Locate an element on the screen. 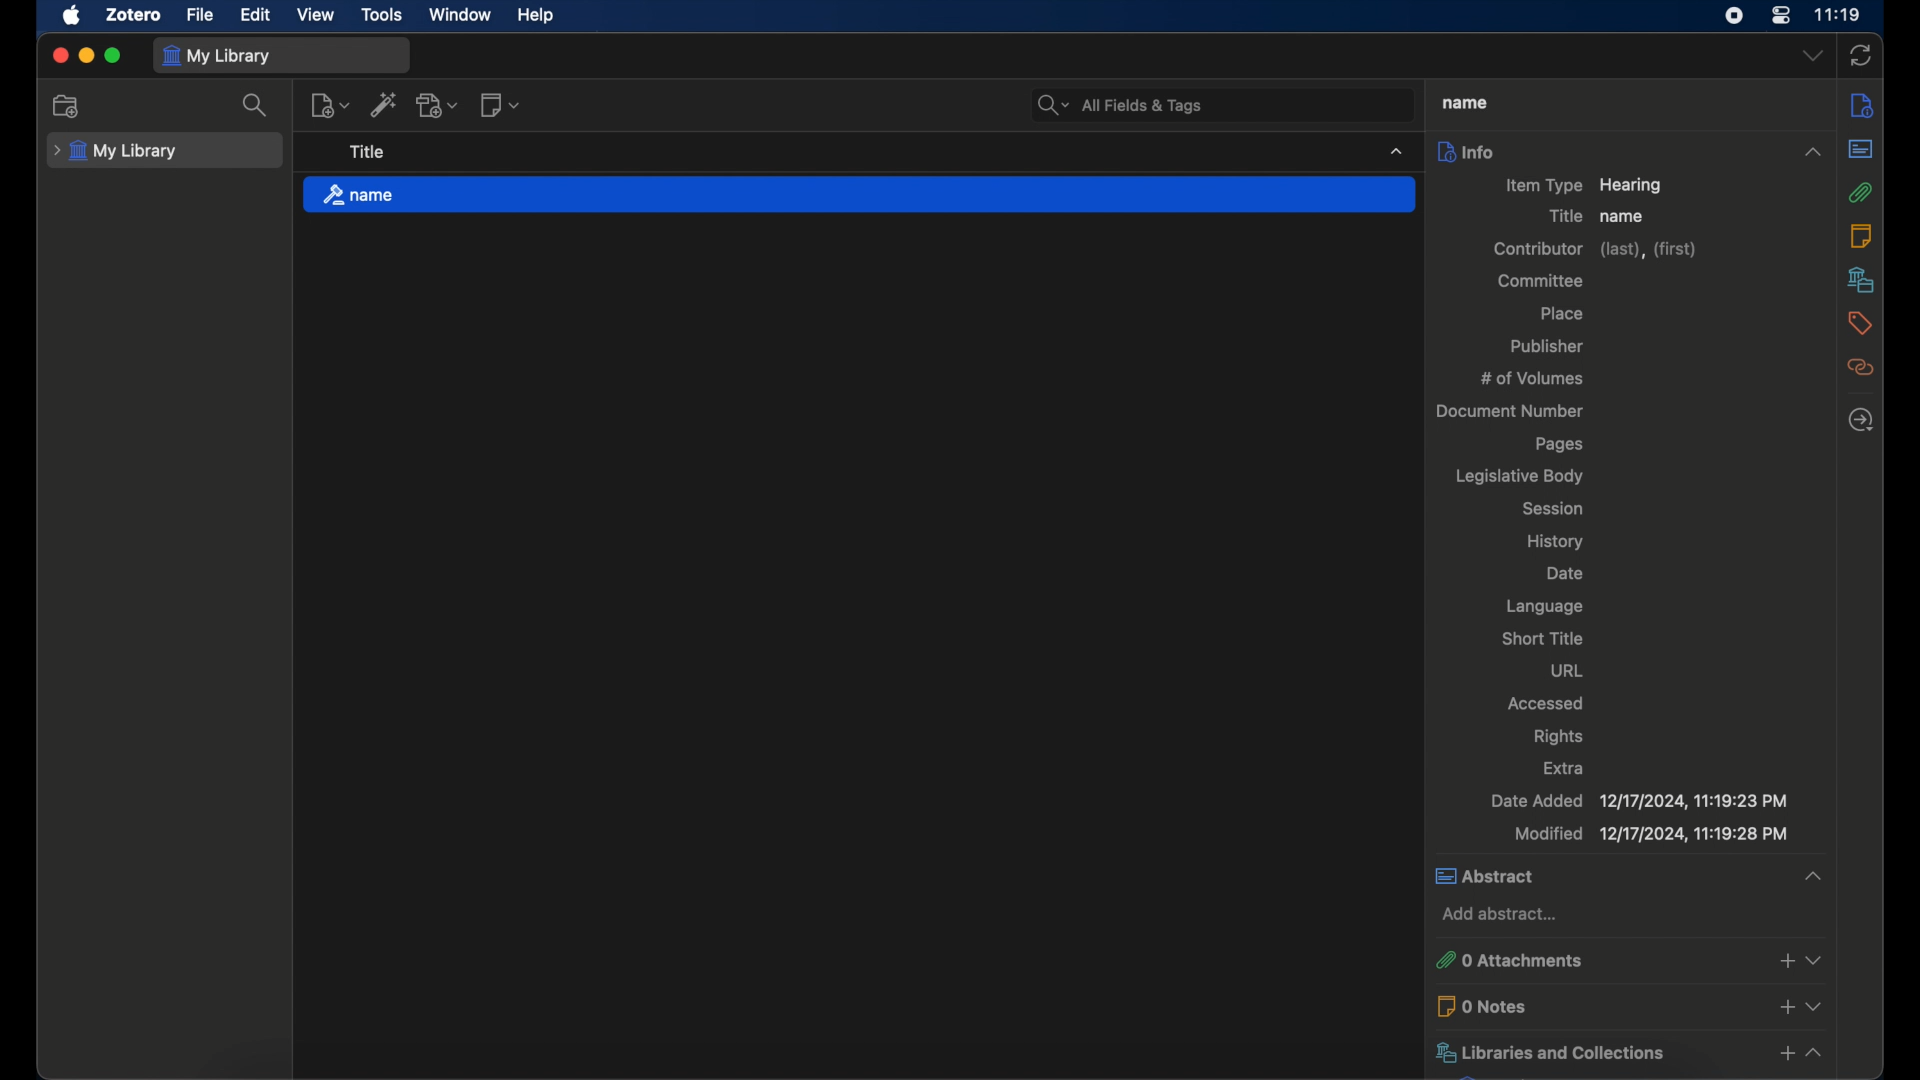  rights is located at coordinates (1559, 737).